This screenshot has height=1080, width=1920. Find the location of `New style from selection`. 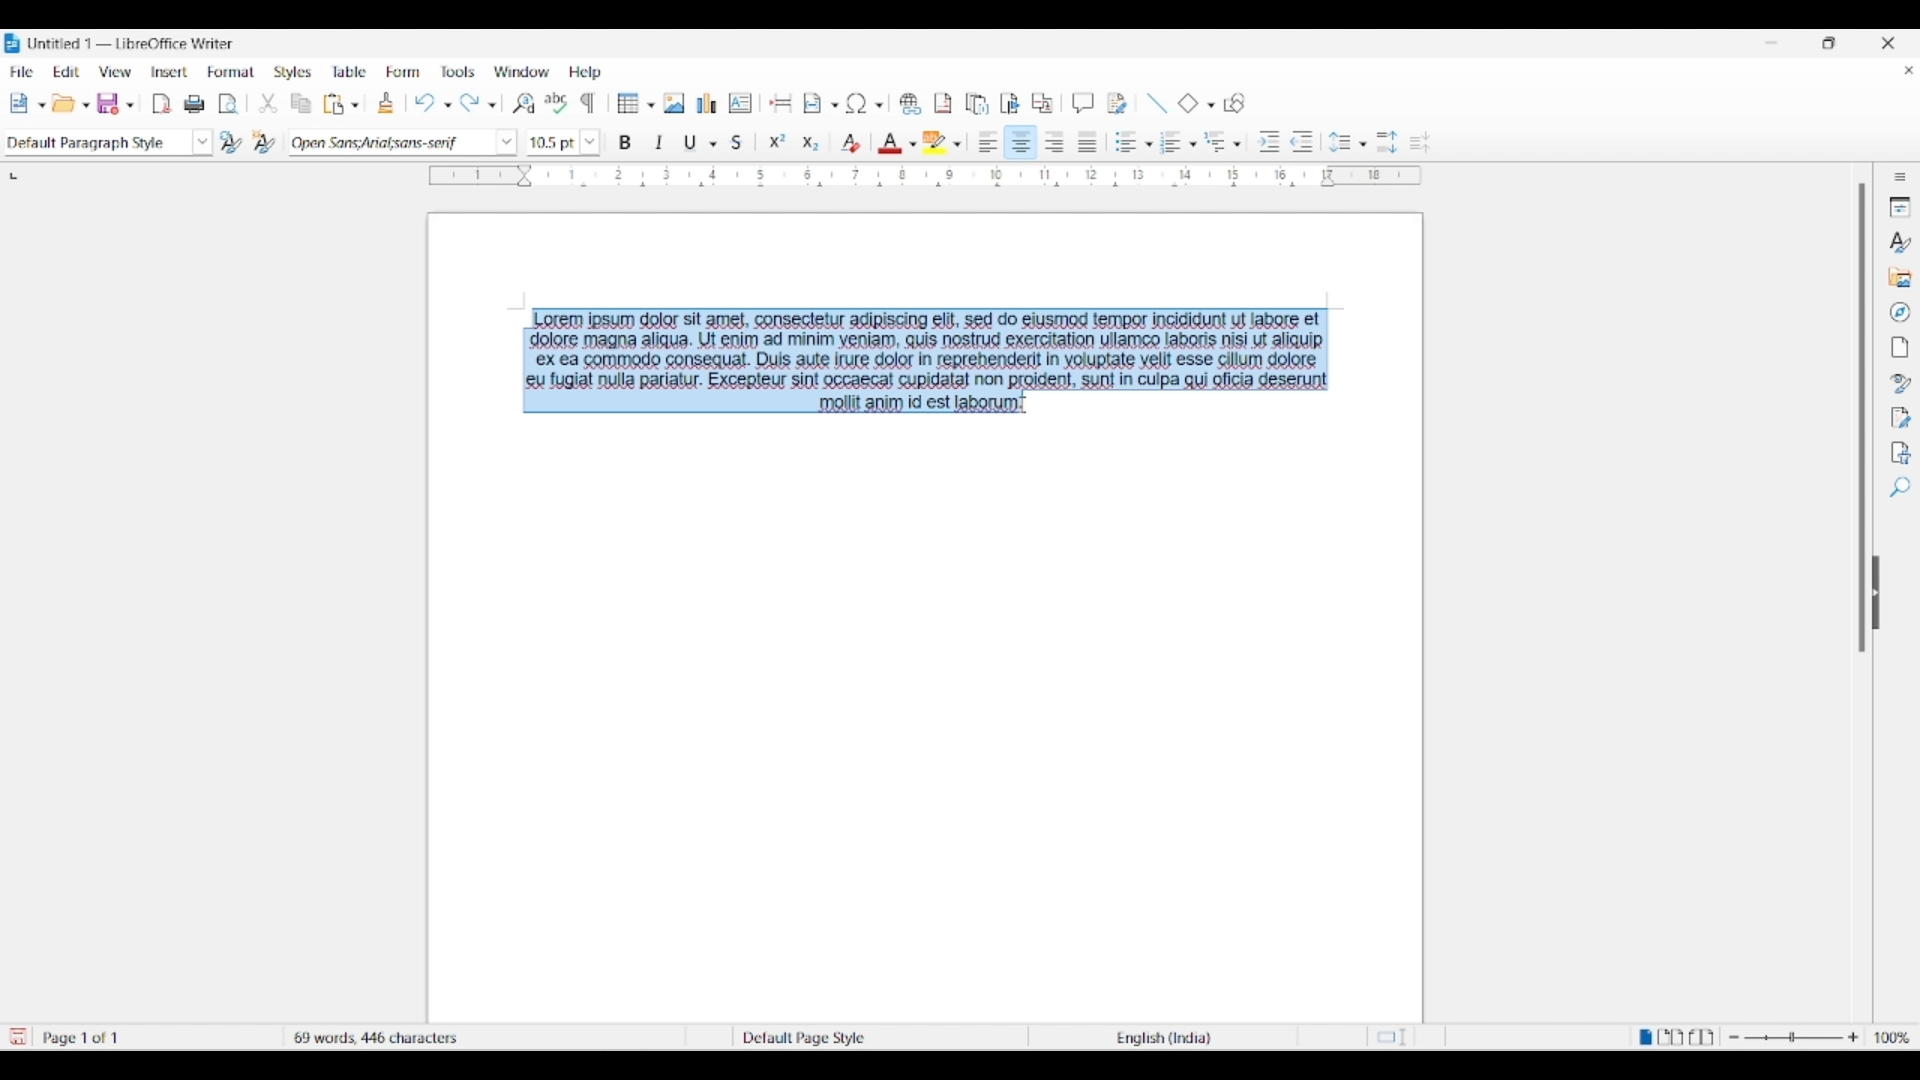

New style from selection is located at coordinates (267, 143).